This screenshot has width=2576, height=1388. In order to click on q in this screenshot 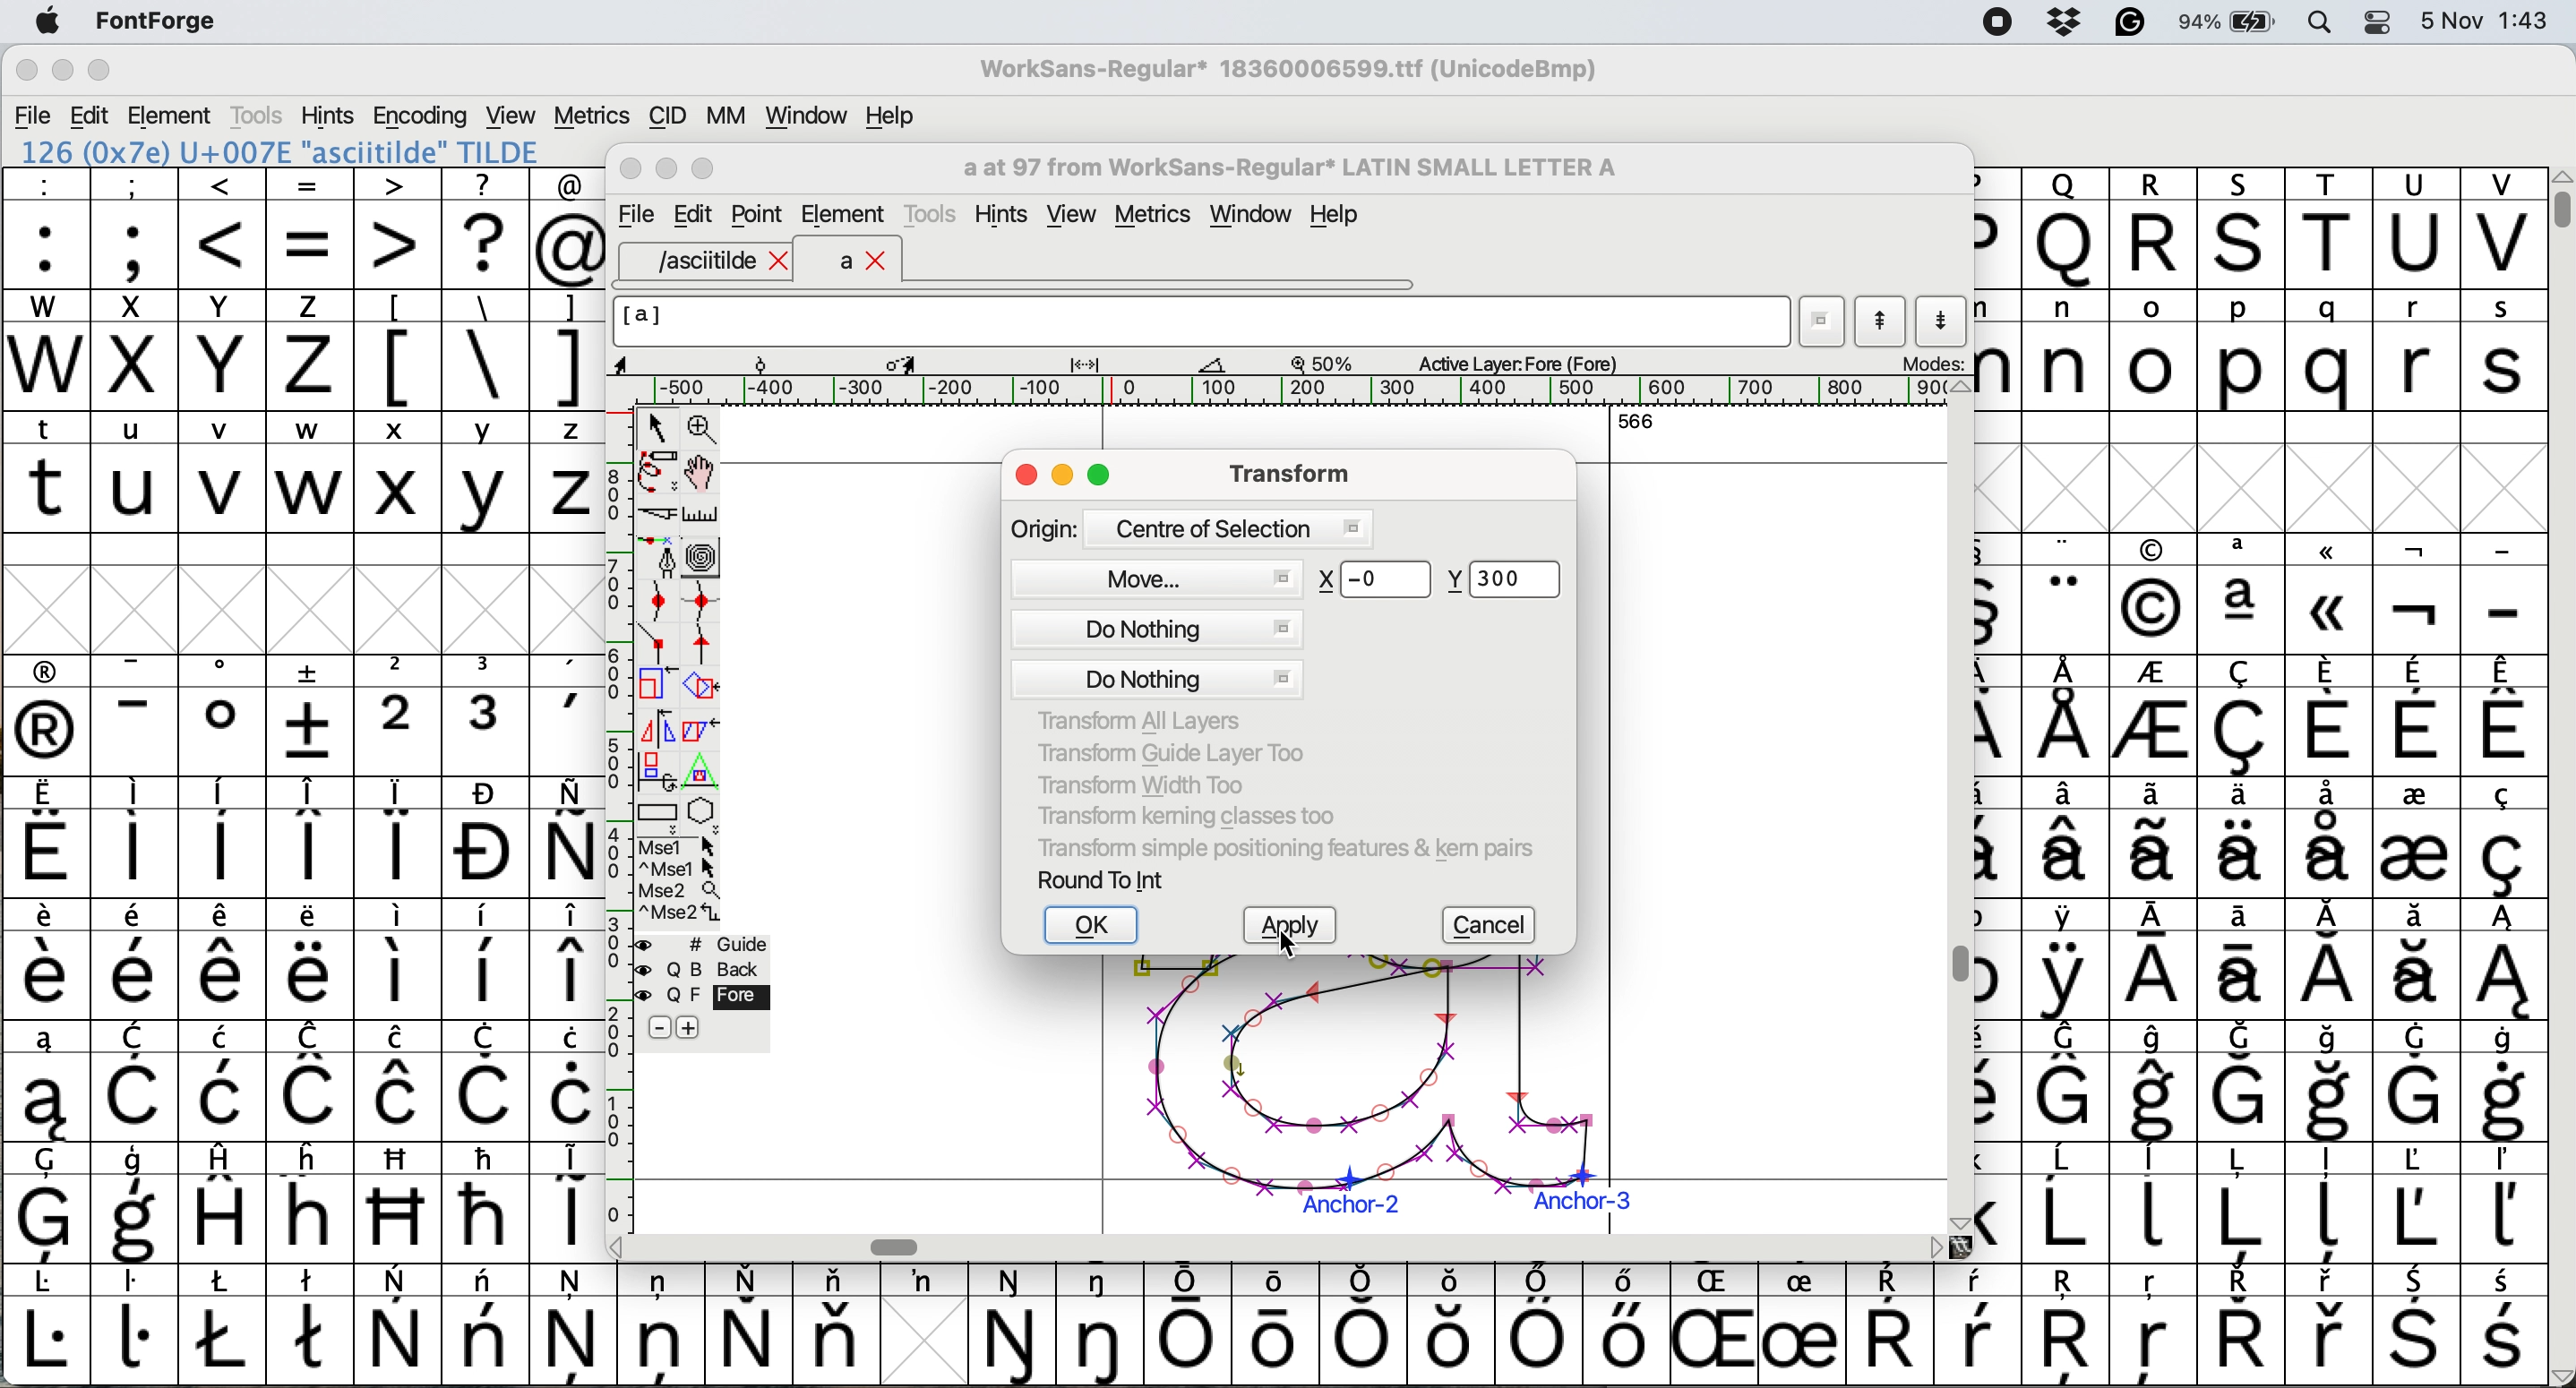, I will do `click(2334, 352)`.